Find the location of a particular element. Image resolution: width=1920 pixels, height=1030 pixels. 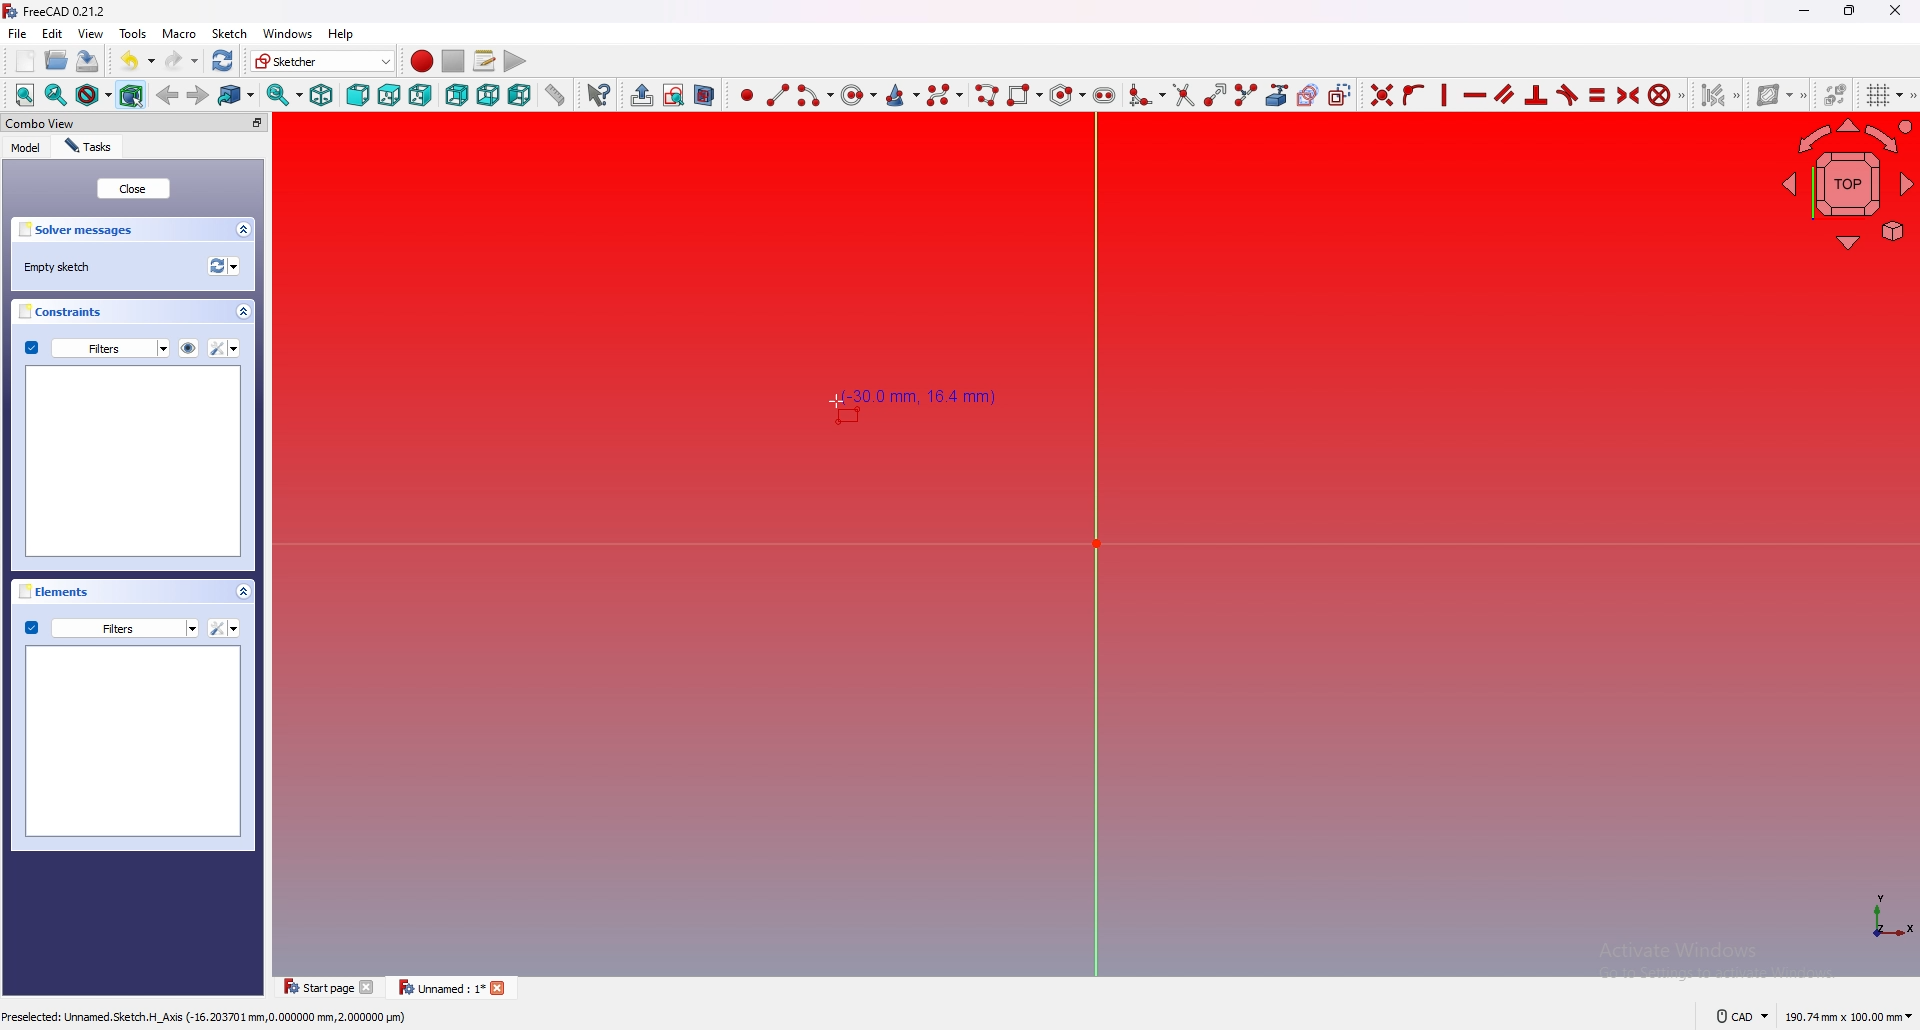

extend edge is located at coordinates (1217, 95).